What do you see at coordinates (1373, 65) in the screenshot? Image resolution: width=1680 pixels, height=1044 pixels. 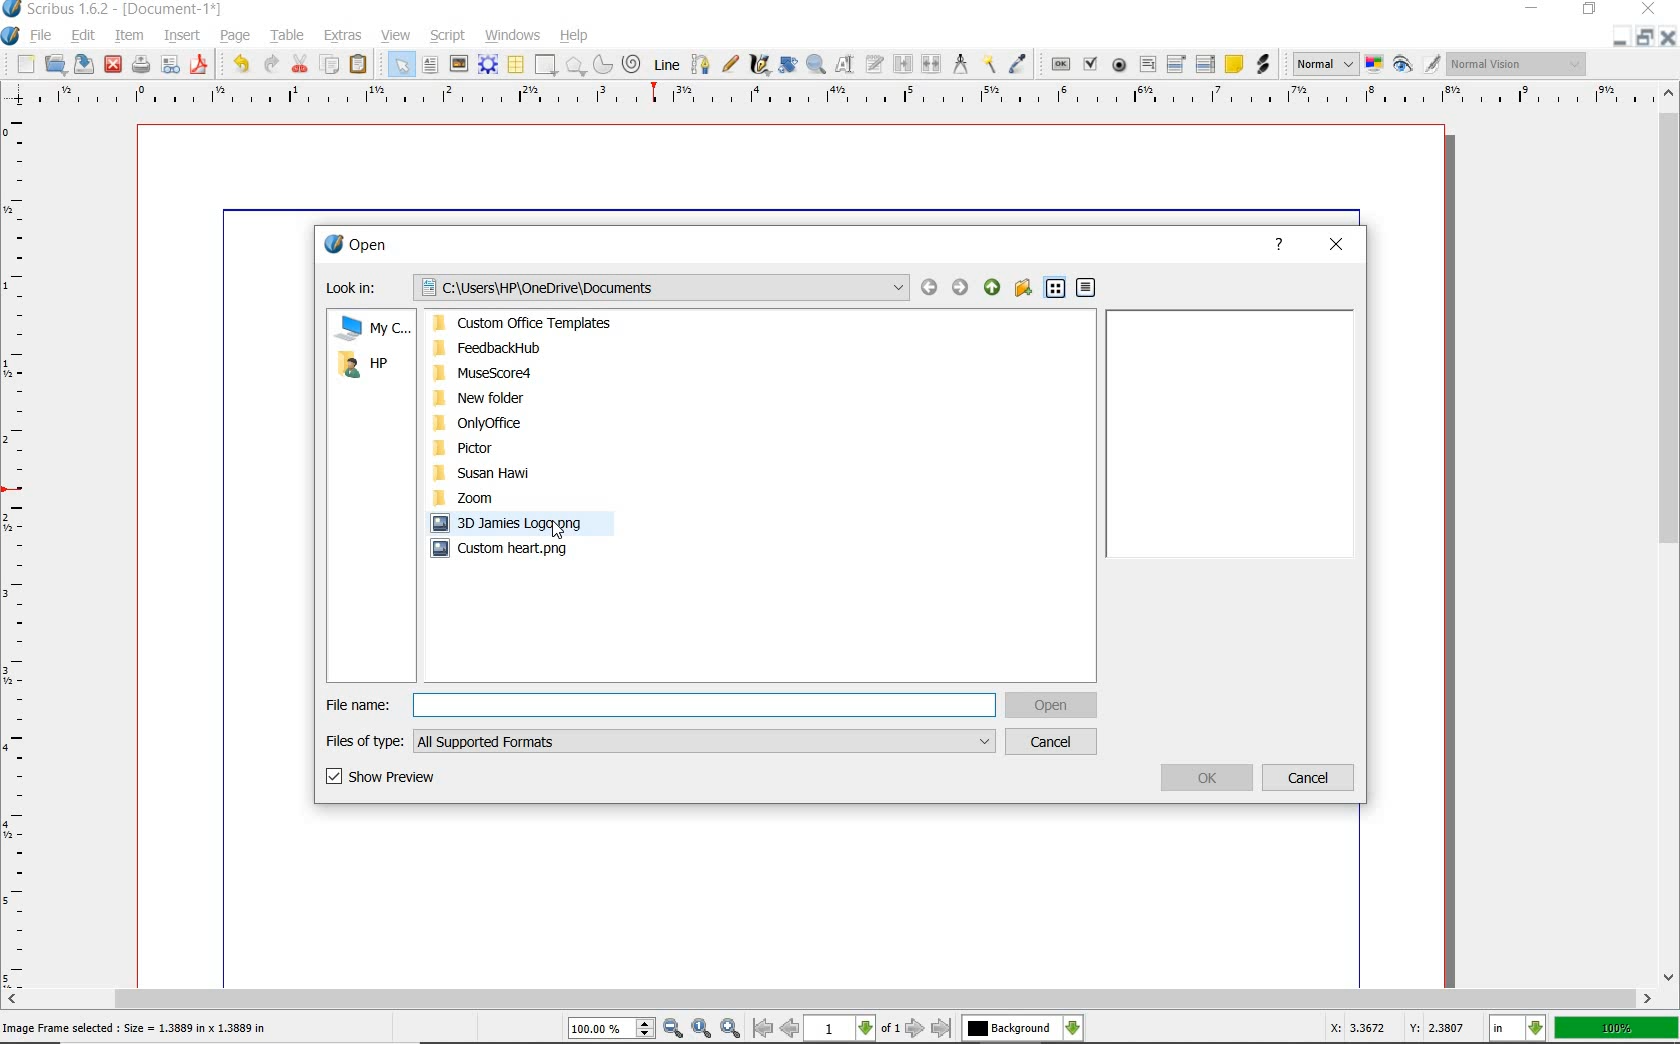 I see `toggle color management` at bounding box center [1373, 65].